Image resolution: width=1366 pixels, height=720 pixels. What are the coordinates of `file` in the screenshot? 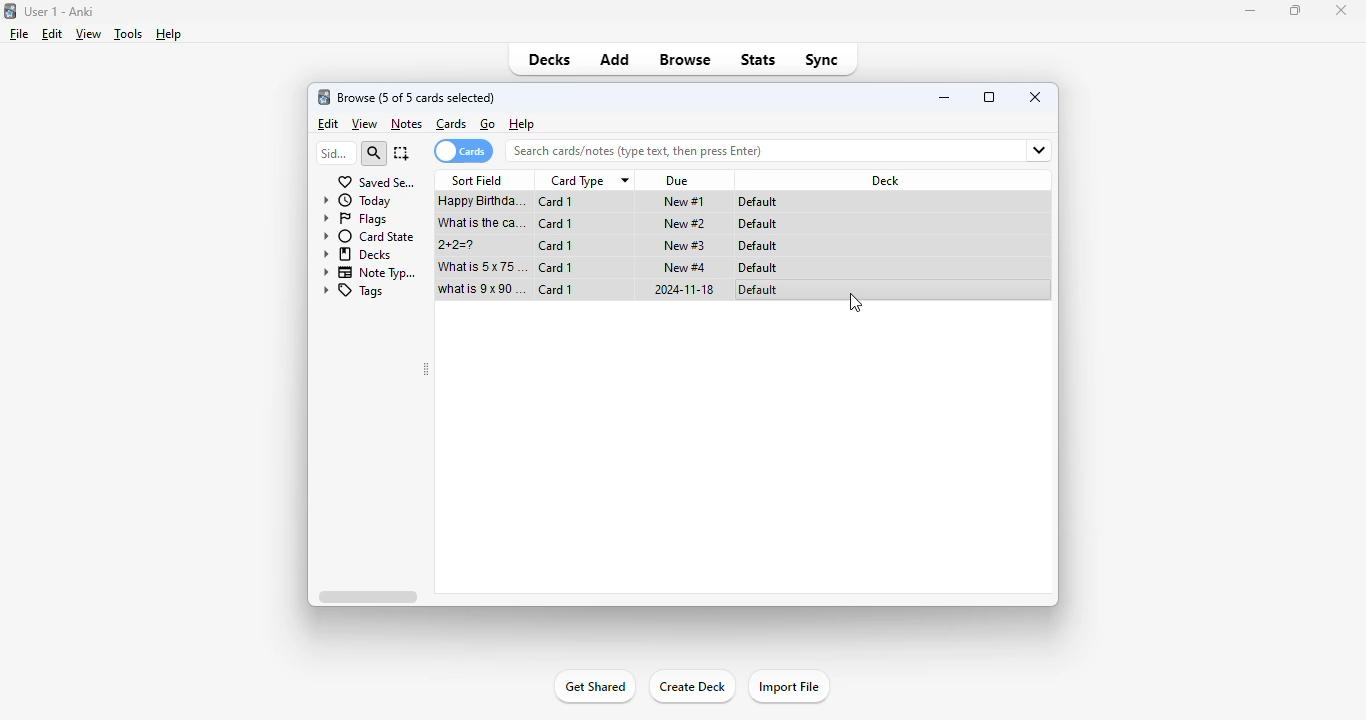 It's located at (19, 34).